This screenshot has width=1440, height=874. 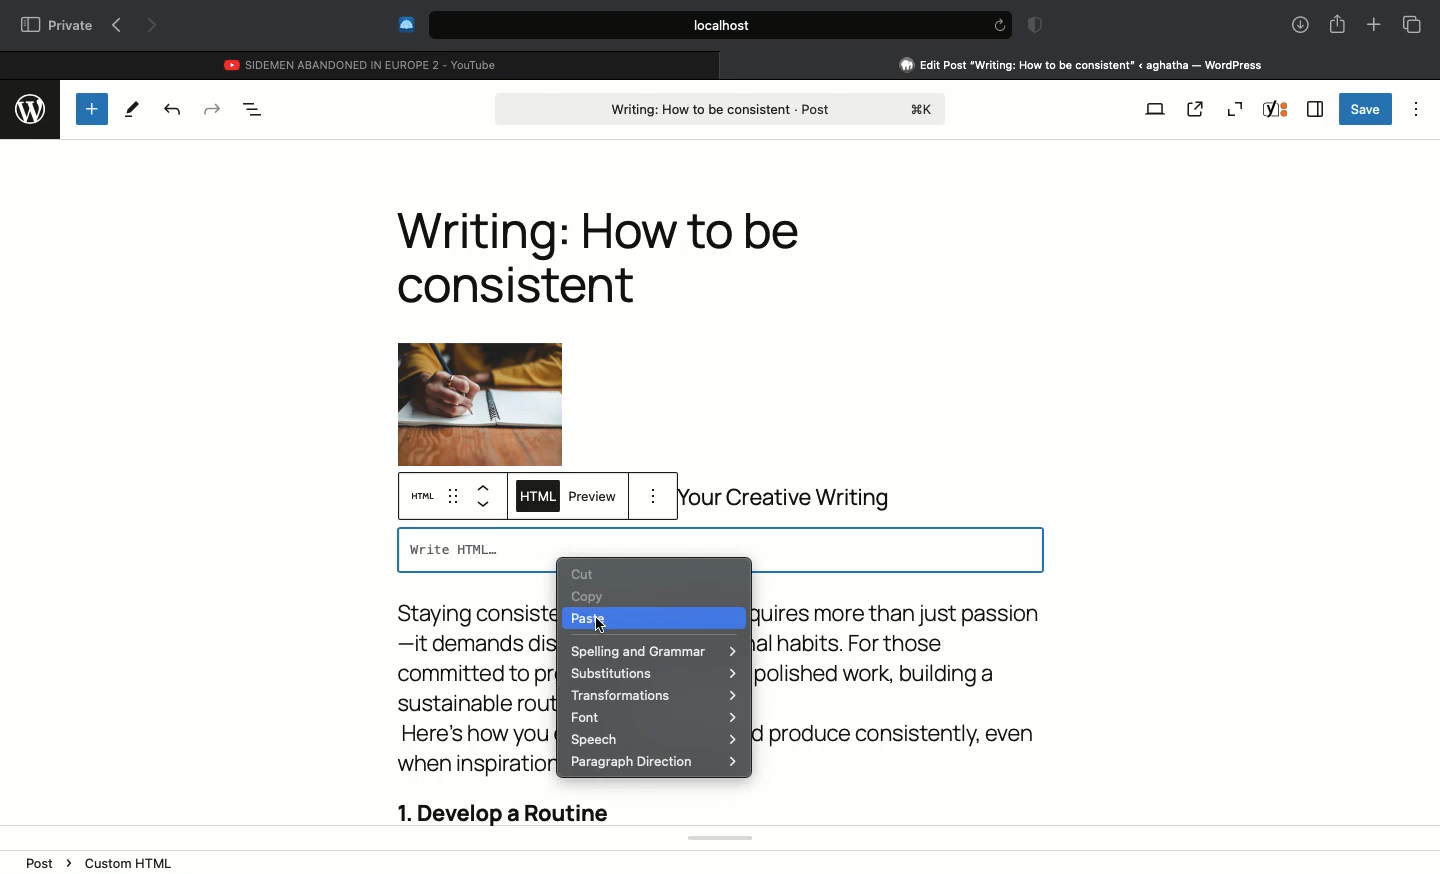 I want to click on up & down arrow, so click(x=485, y=497).